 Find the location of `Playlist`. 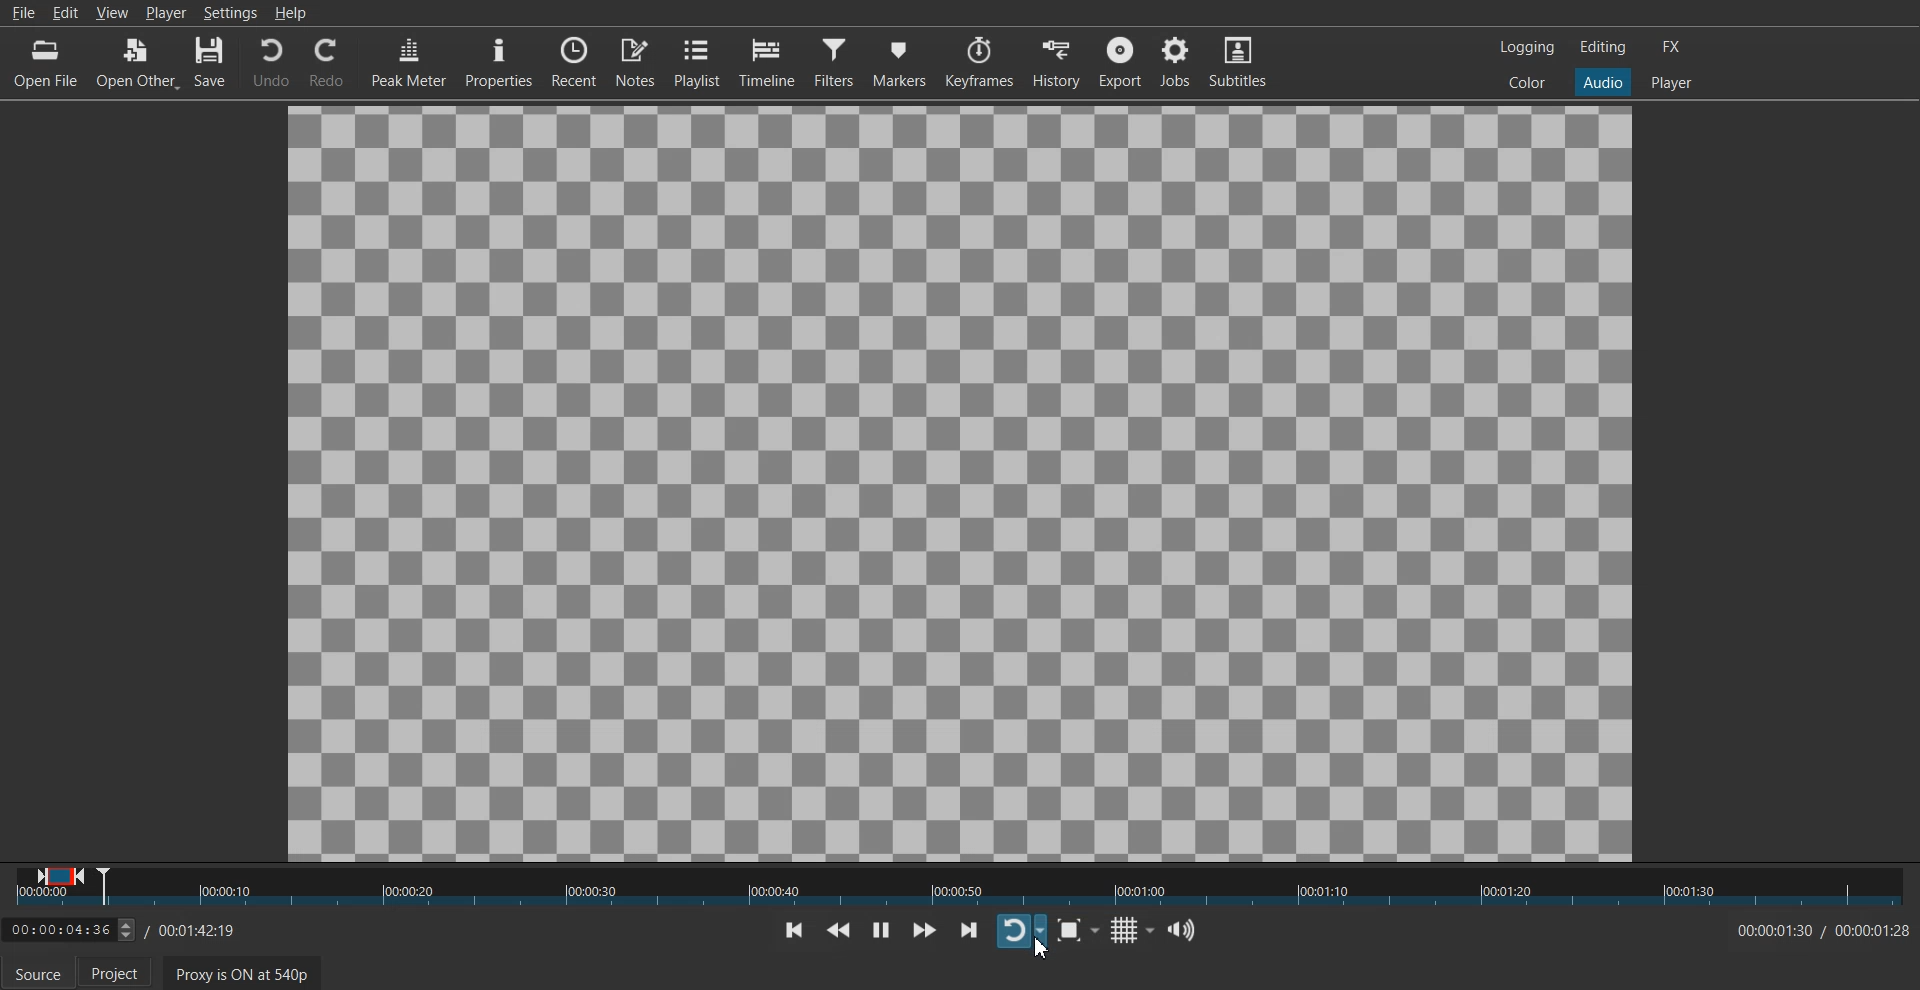

Playlist is located at coordinates (697, 62).